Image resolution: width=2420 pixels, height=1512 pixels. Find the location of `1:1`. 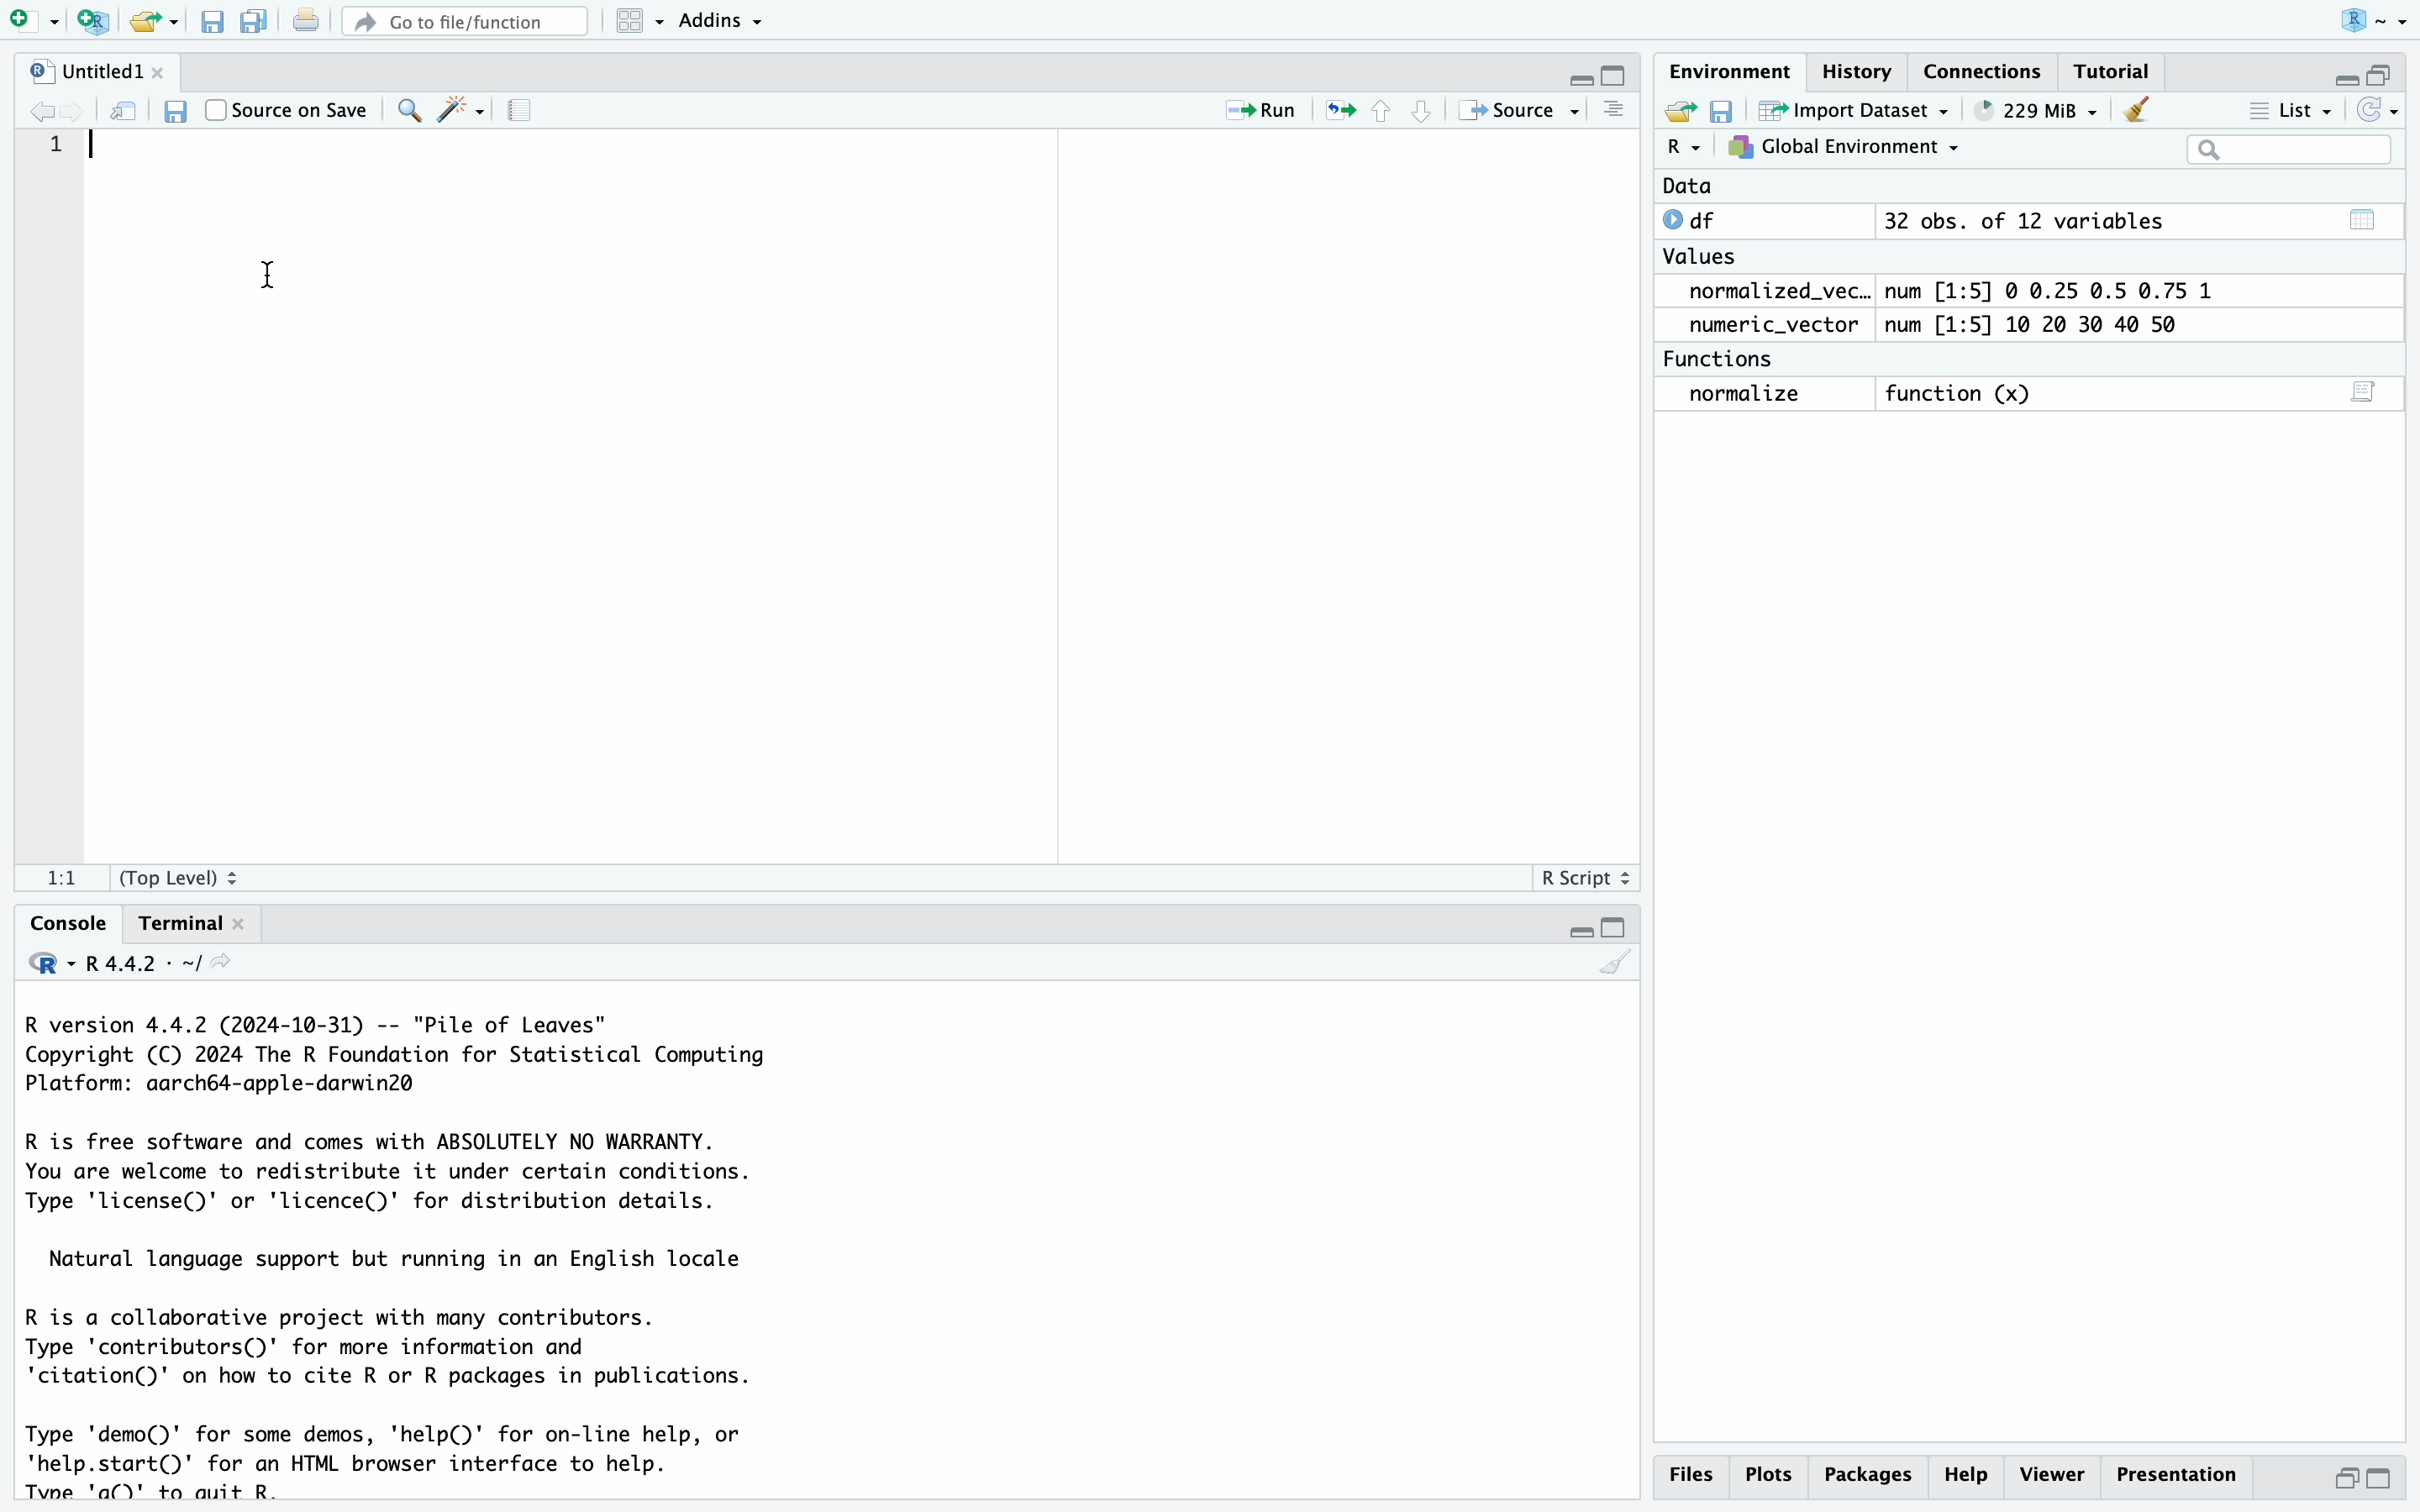

1:1 is located at coordinates (67, 879).